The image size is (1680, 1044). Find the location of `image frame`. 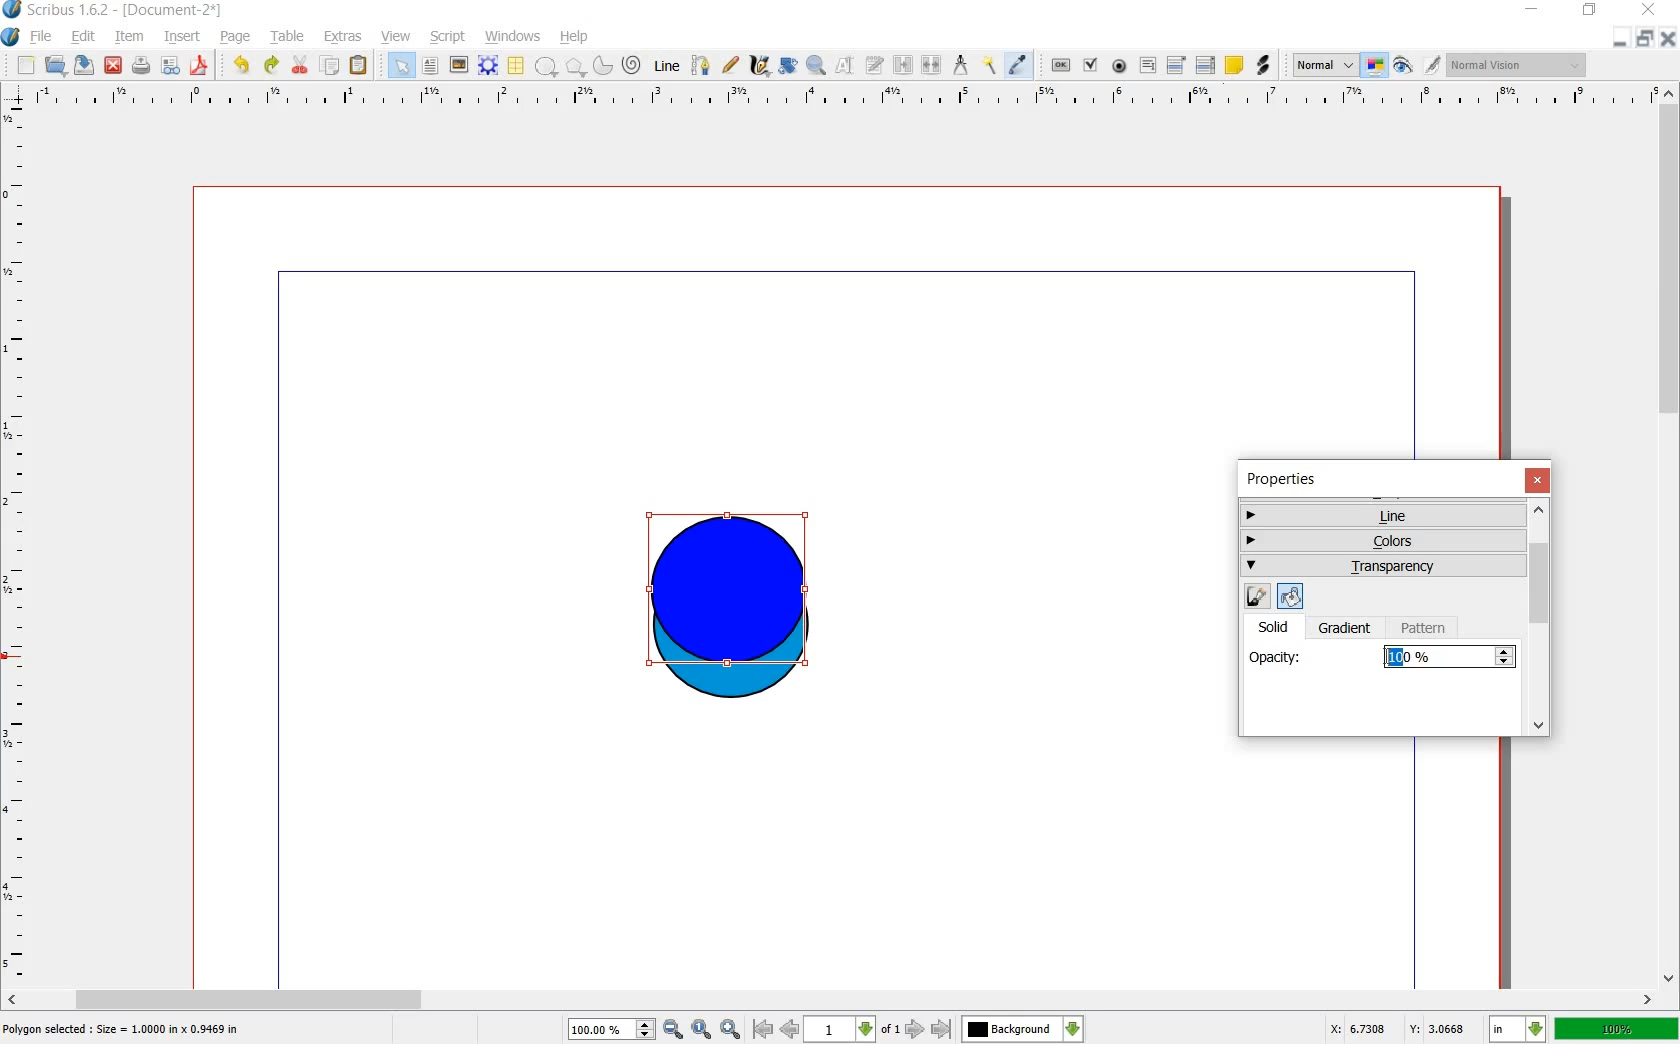

image frame is located at coordinates (458, 65).